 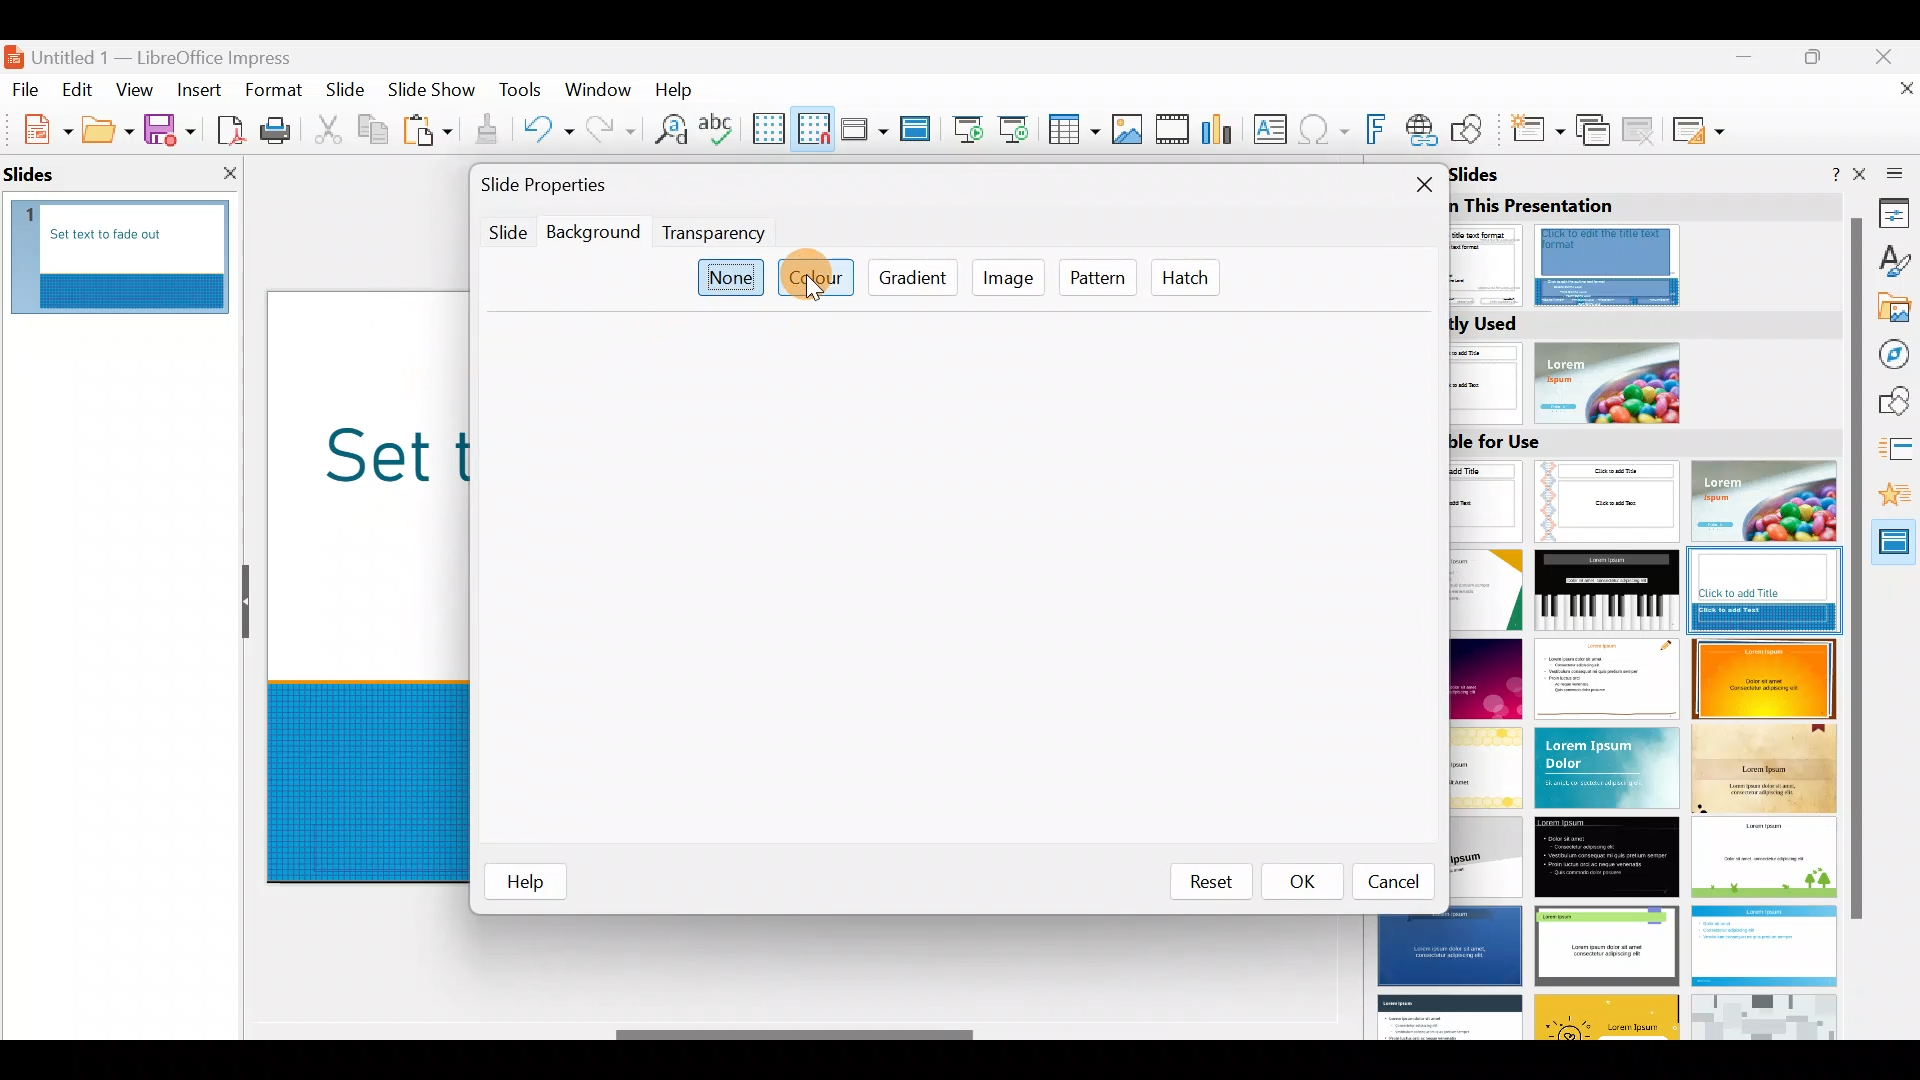 I want to click on Cursor, so click(x=812, y=291).